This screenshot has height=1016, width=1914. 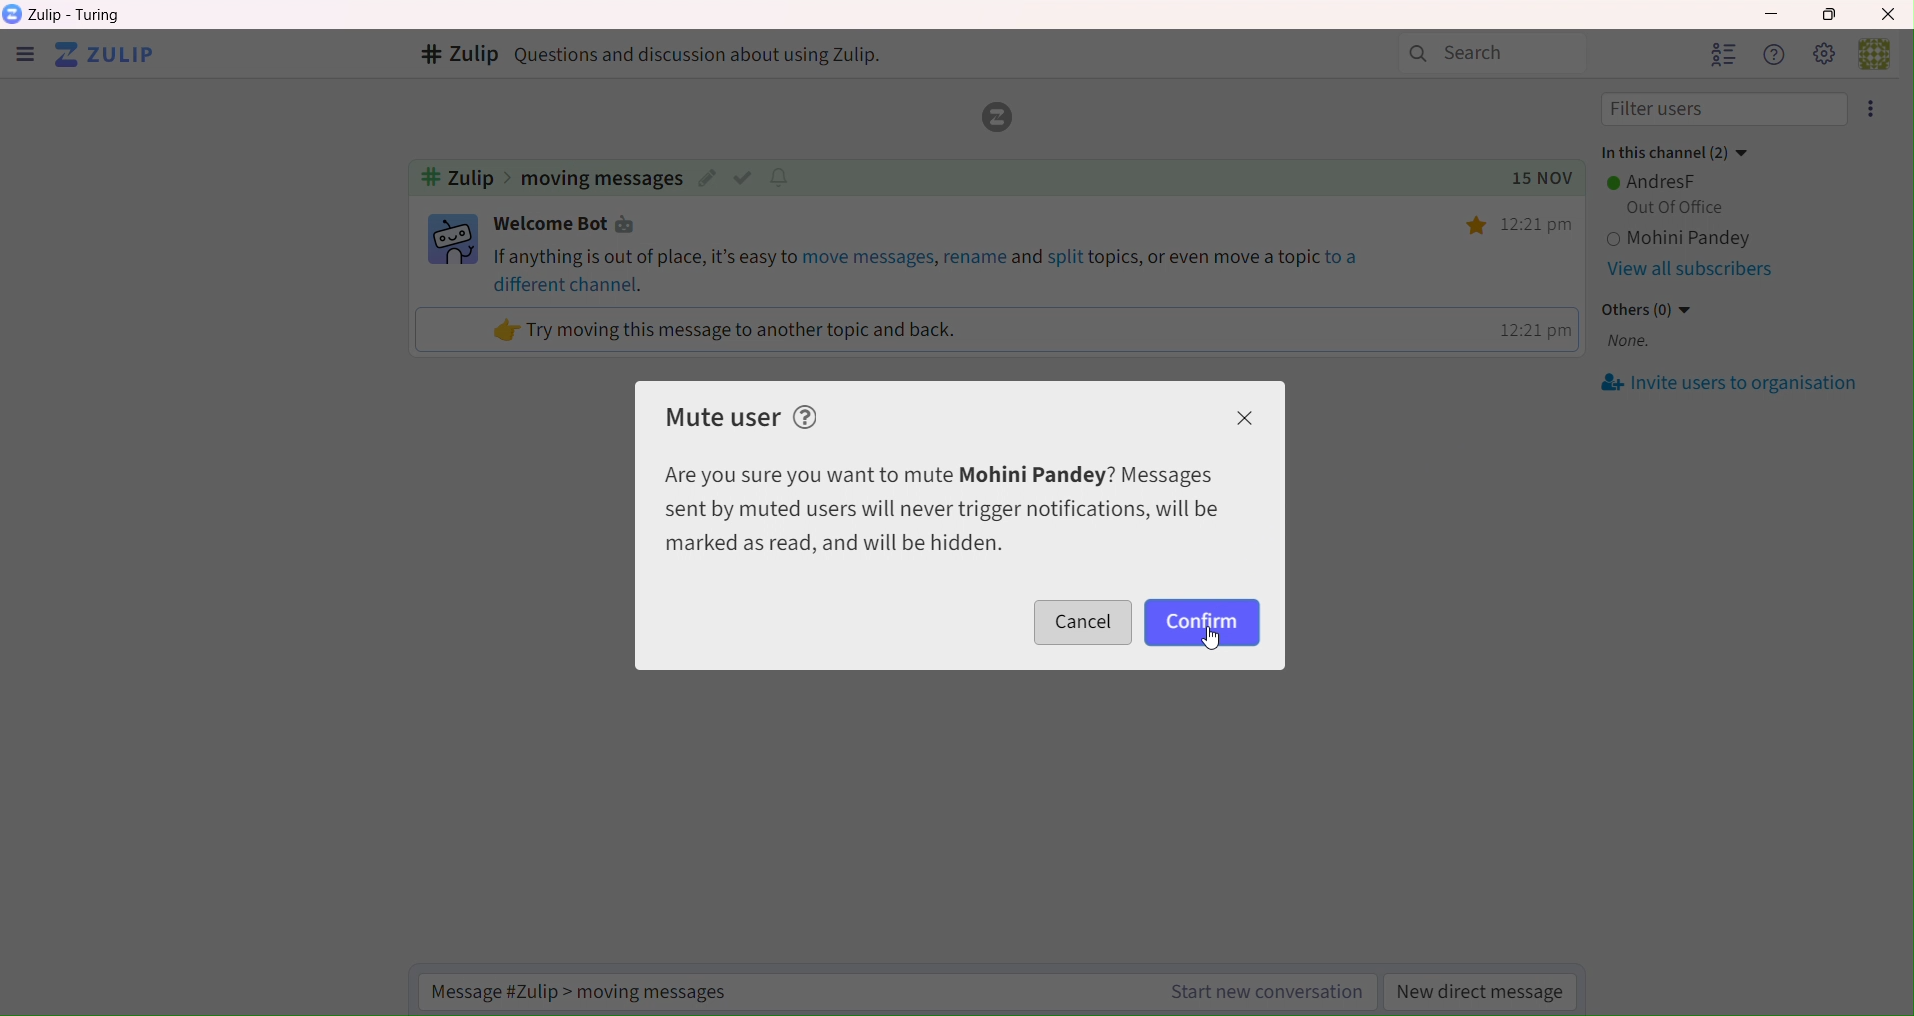 I want to click on Others (0), so click(x=1650, y=309).